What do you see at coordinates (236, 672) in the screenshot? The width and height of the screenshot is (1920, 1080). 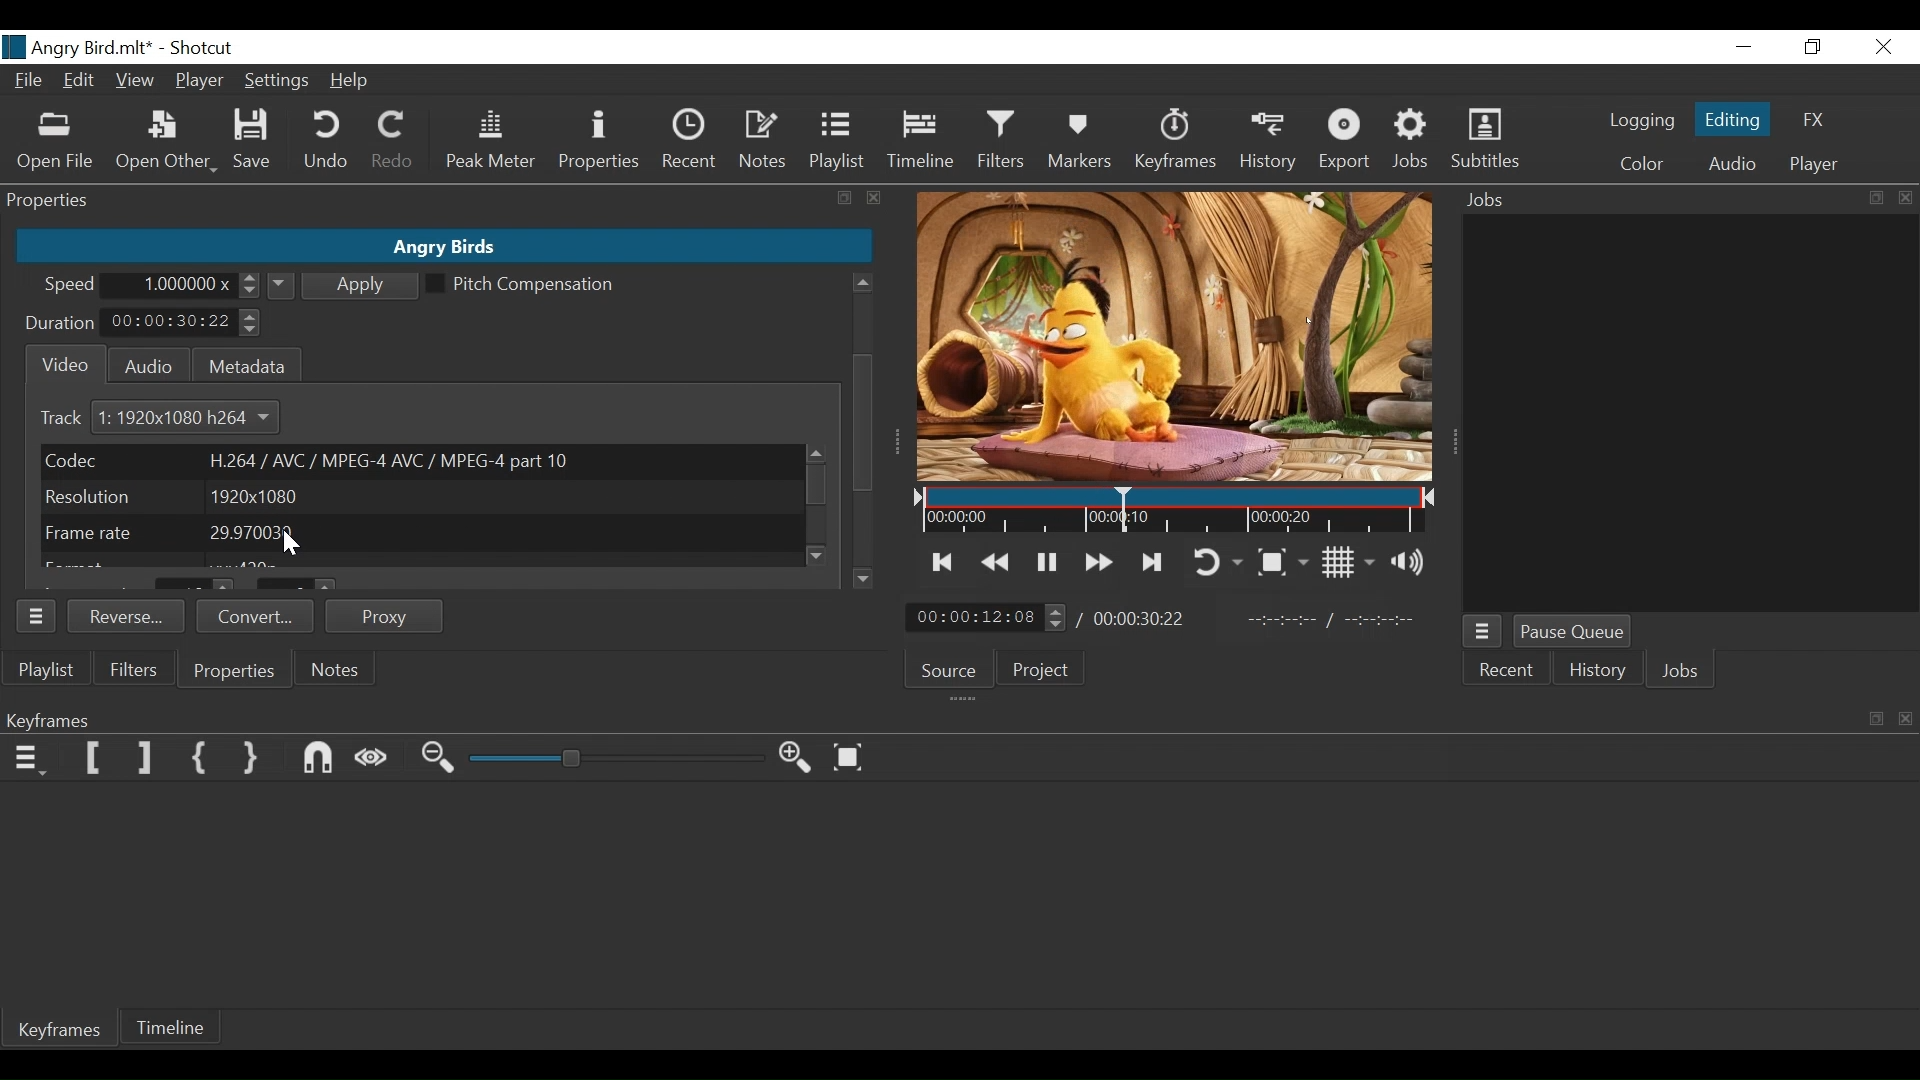 I see `Properties` at bounding box center [236, 672].